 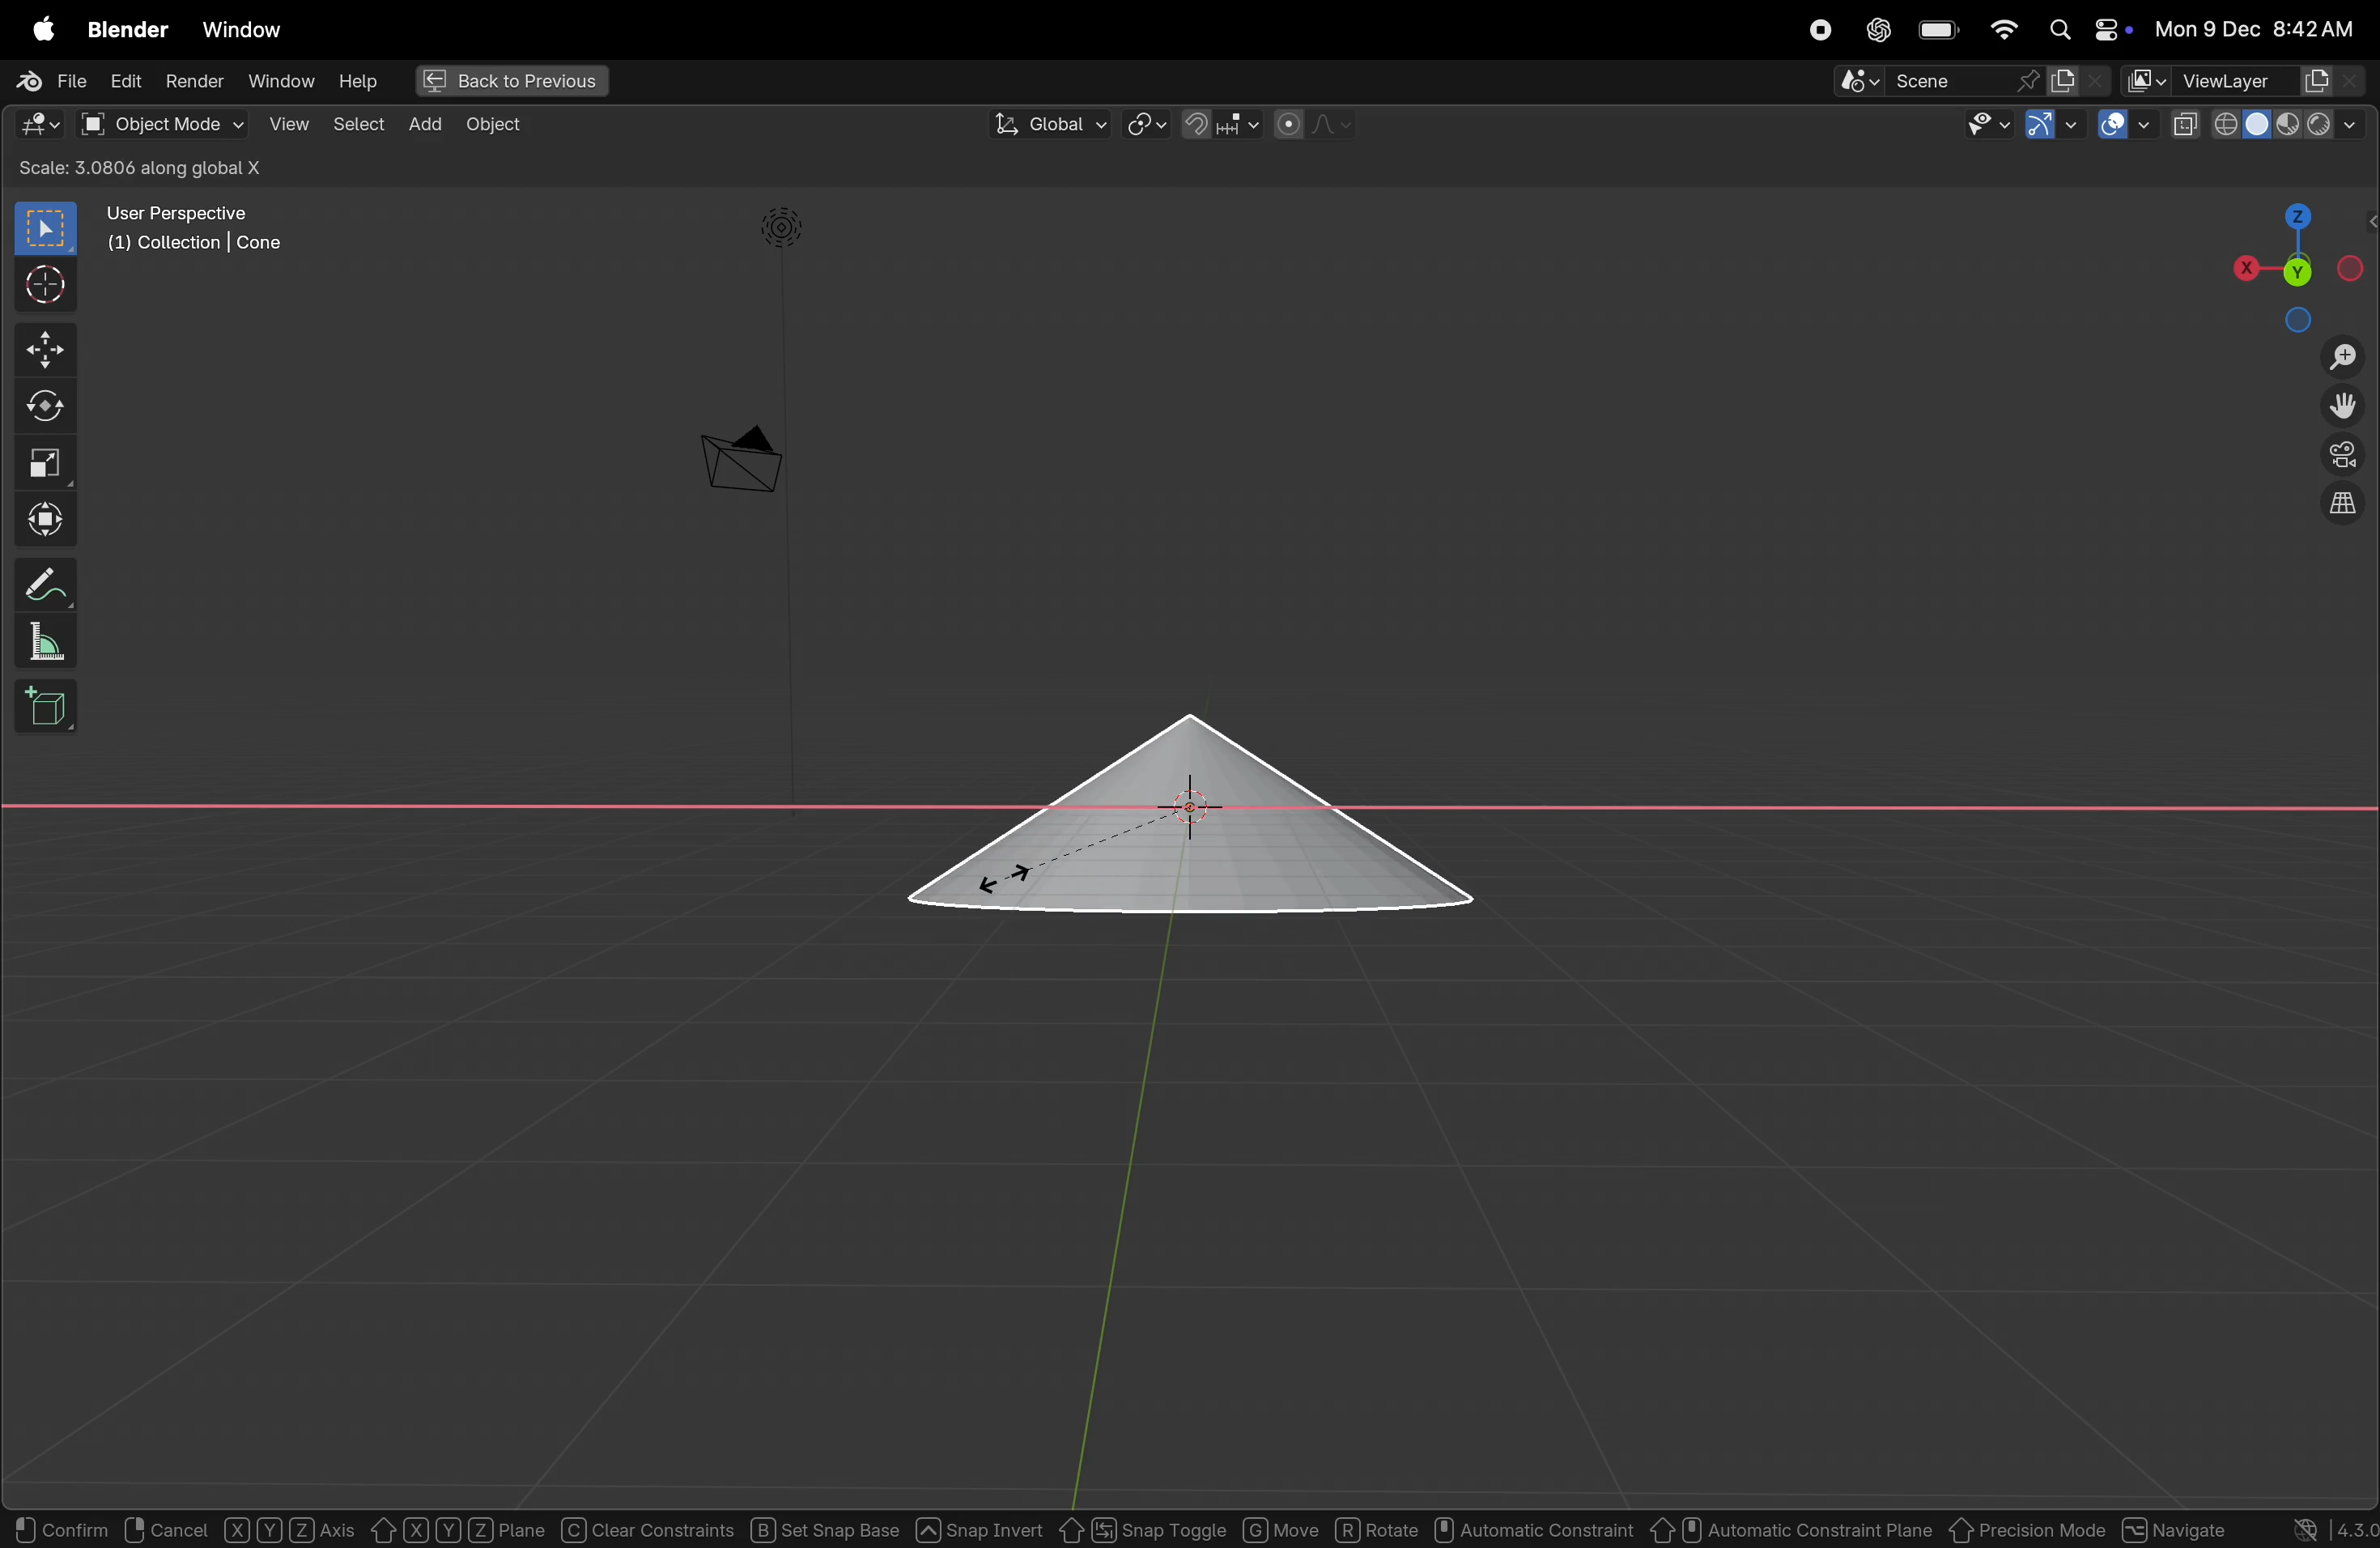 I want to click on apple widgets, so click(x=2084, y=29).